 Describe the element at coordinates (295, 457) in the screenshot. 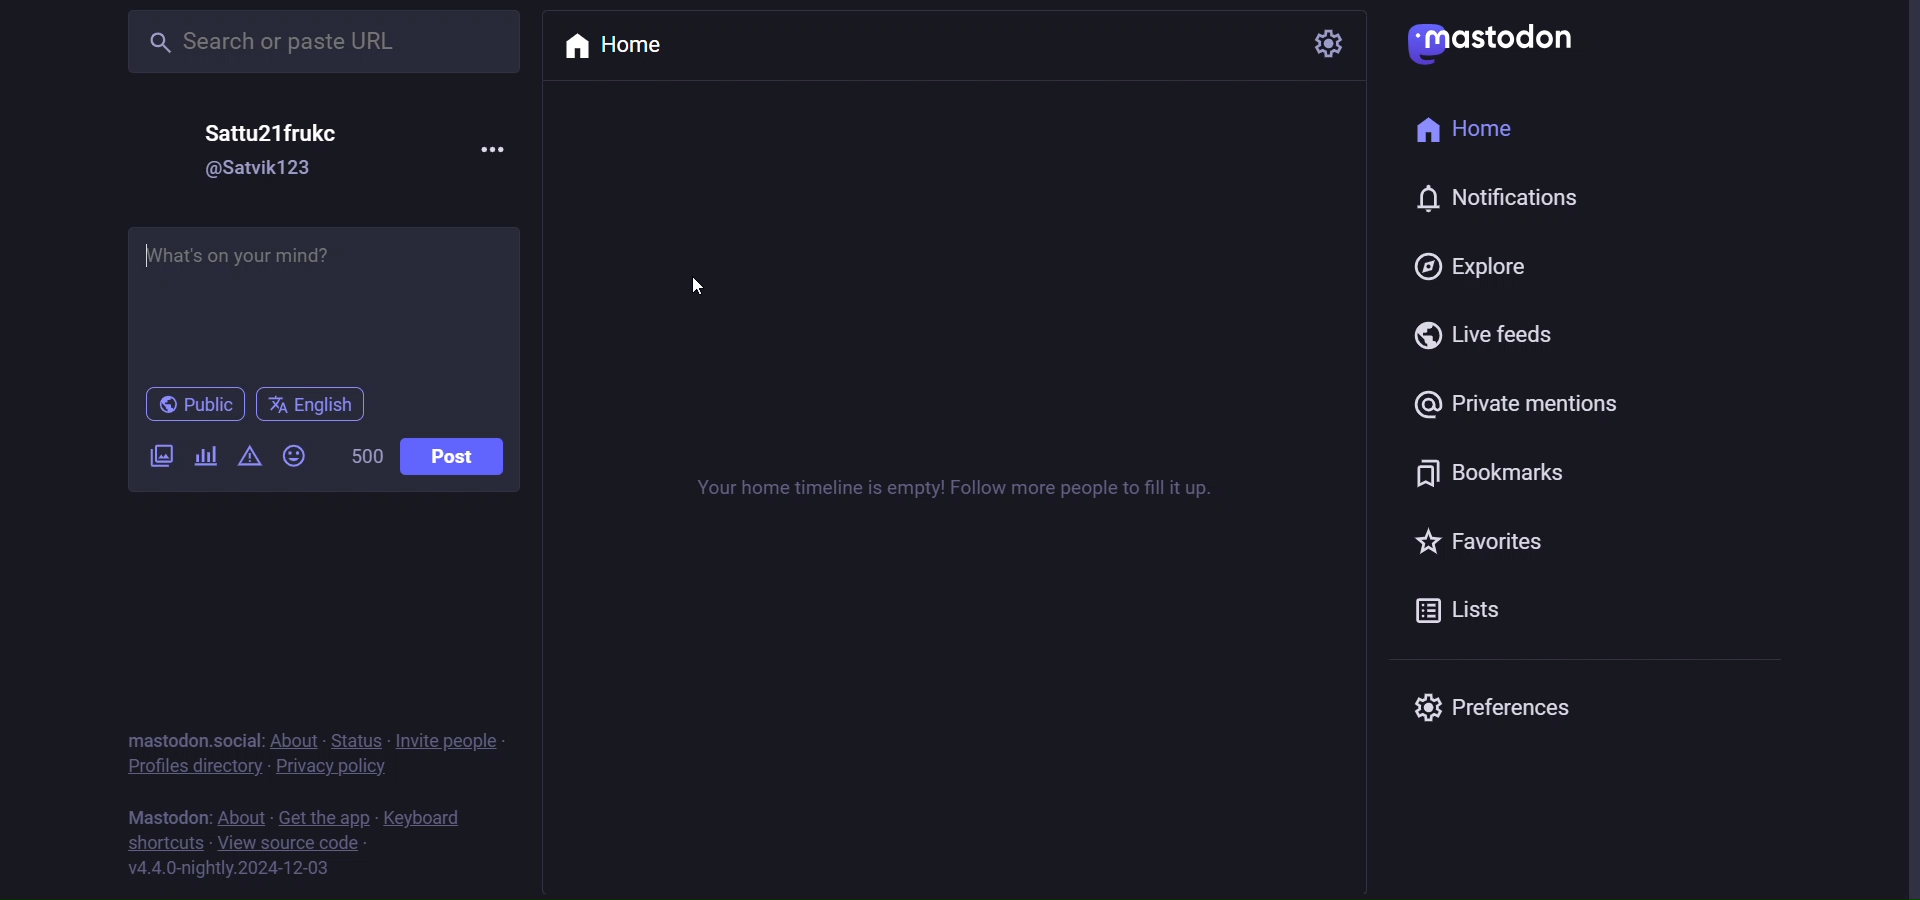

I see `emoji` at that location.